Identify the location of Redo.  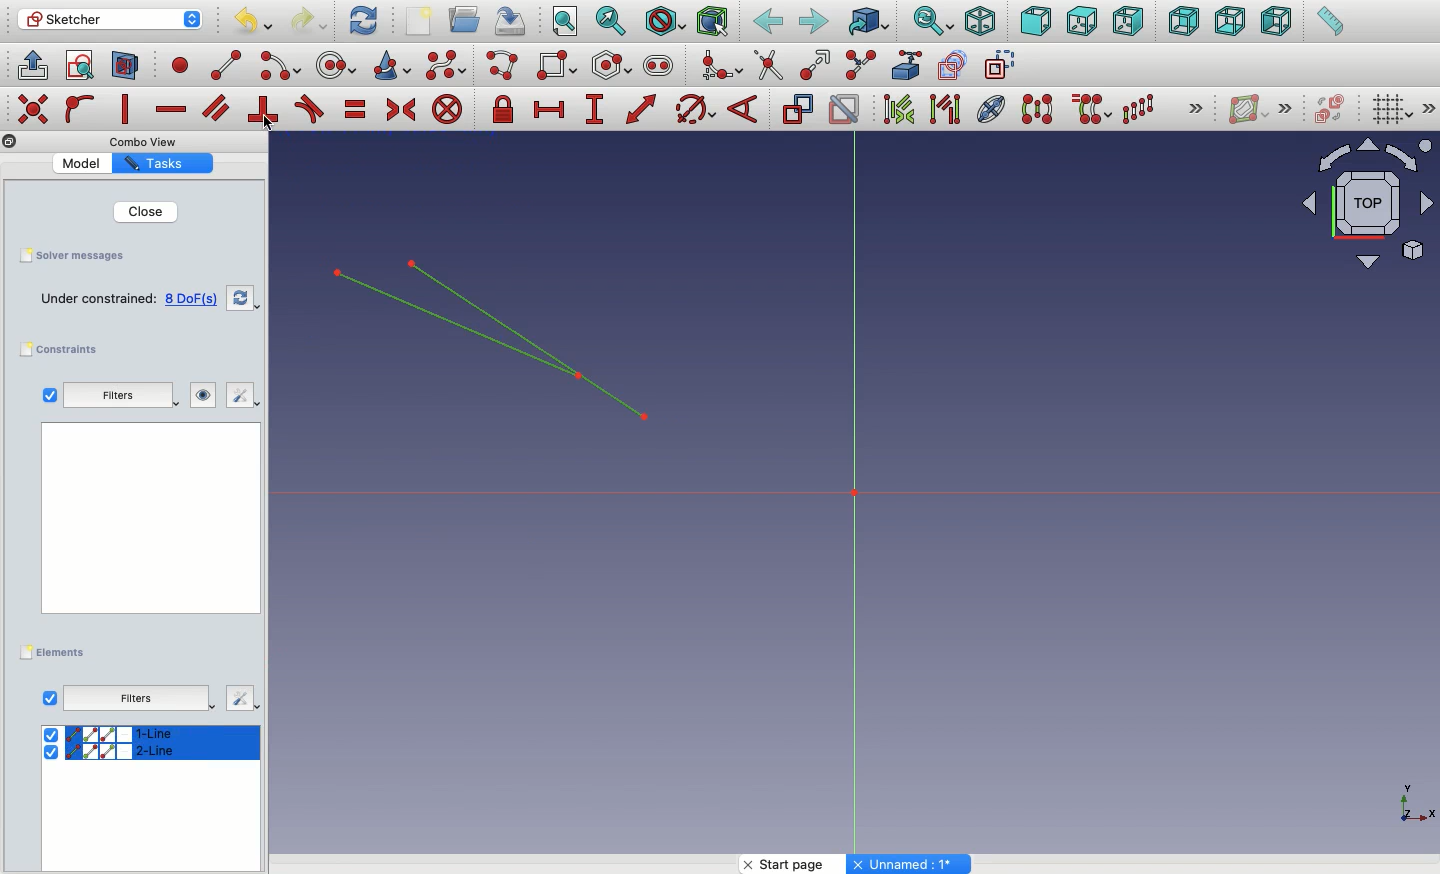
(310, 21).